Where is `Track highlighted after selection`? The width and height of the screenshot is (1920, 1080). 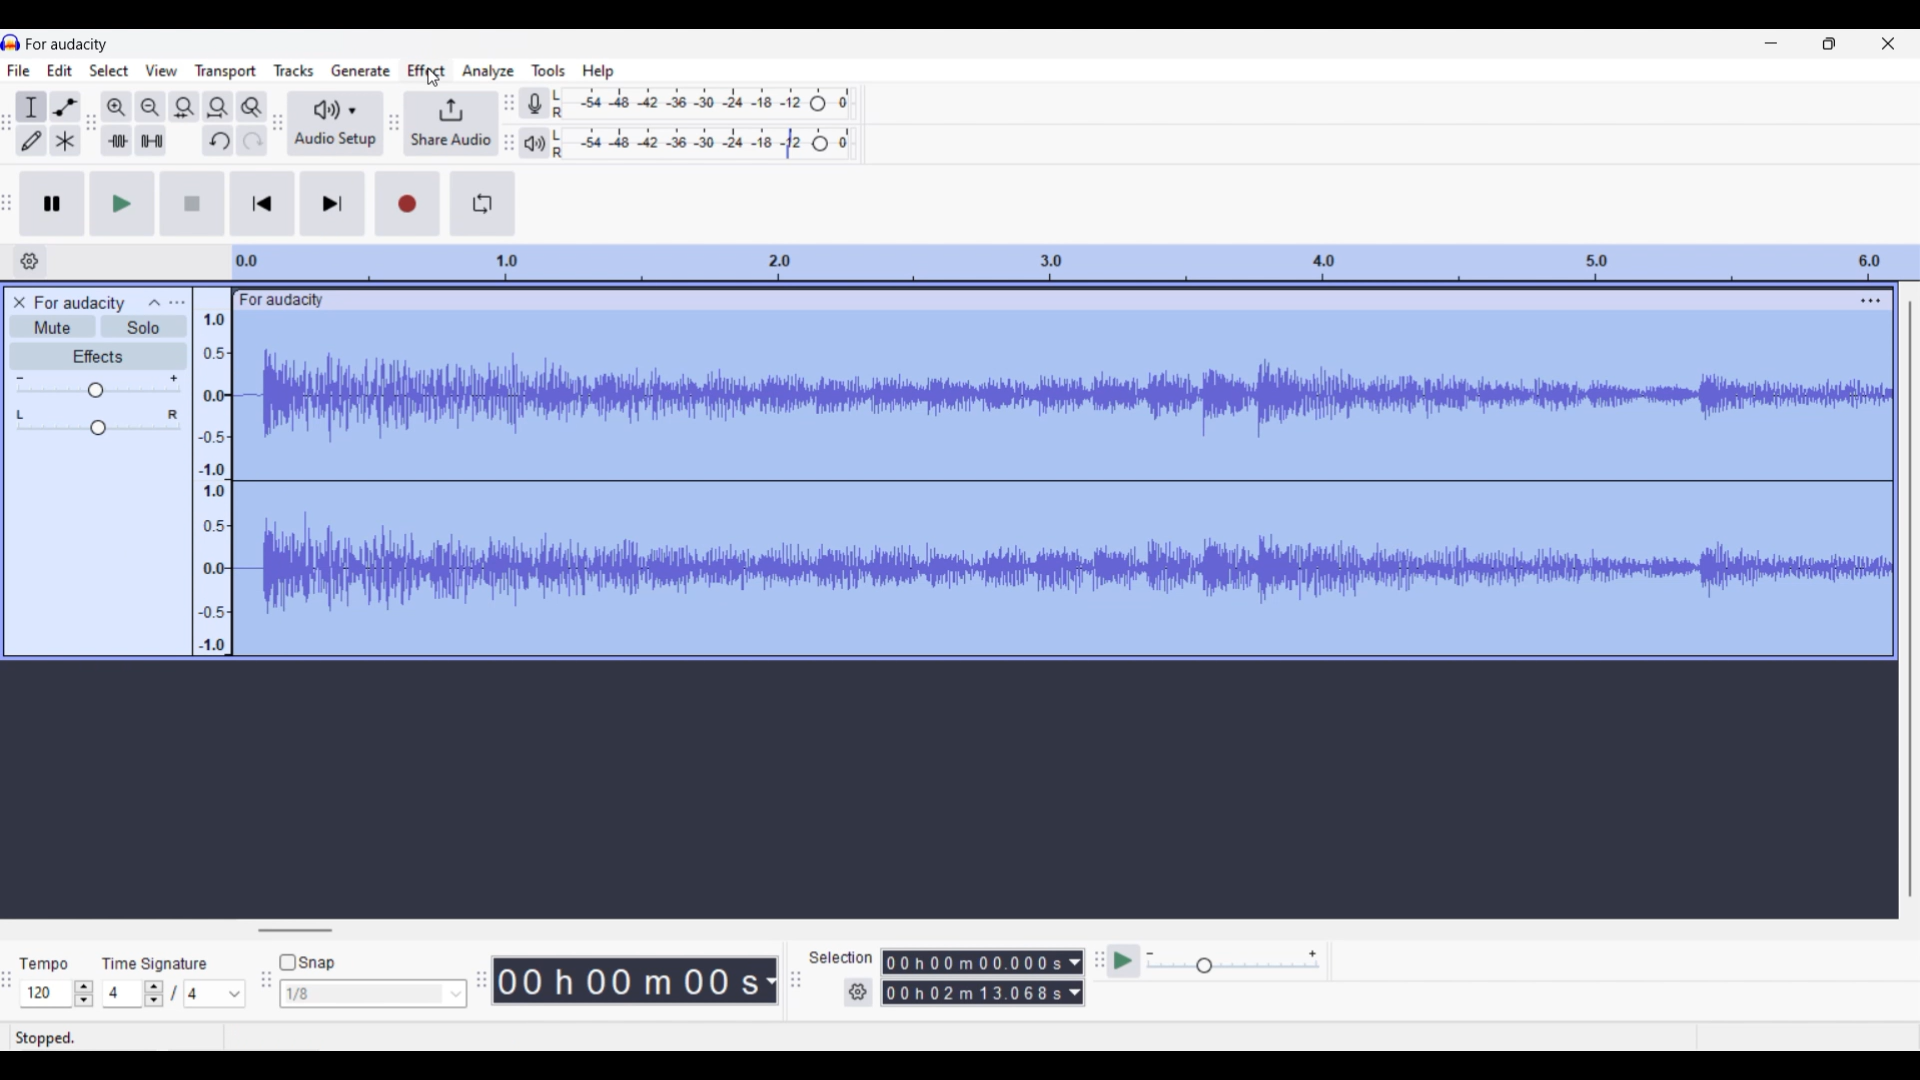
Track highlighted after selection is located at coordinates (1068, 484).